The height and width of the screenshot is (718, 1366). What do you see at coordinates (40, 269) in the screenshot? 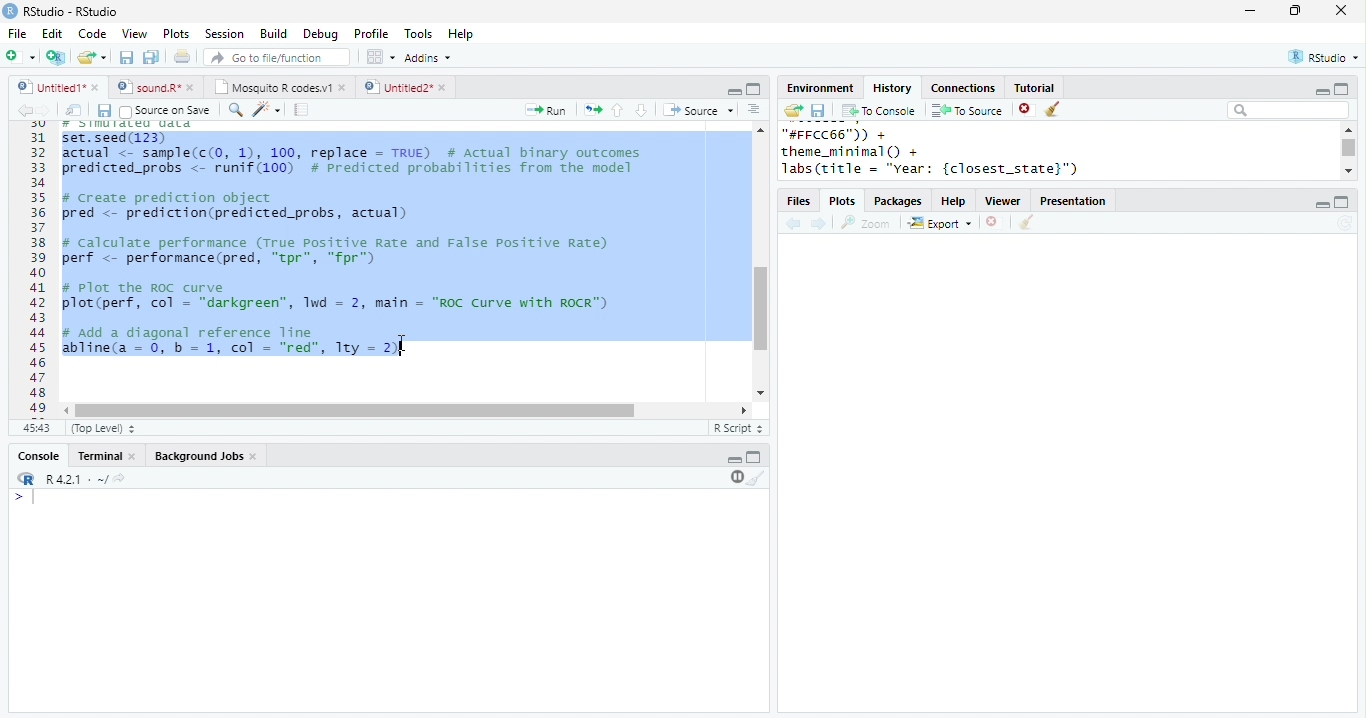
I see `line numbering` at bounding box center [40, 269].